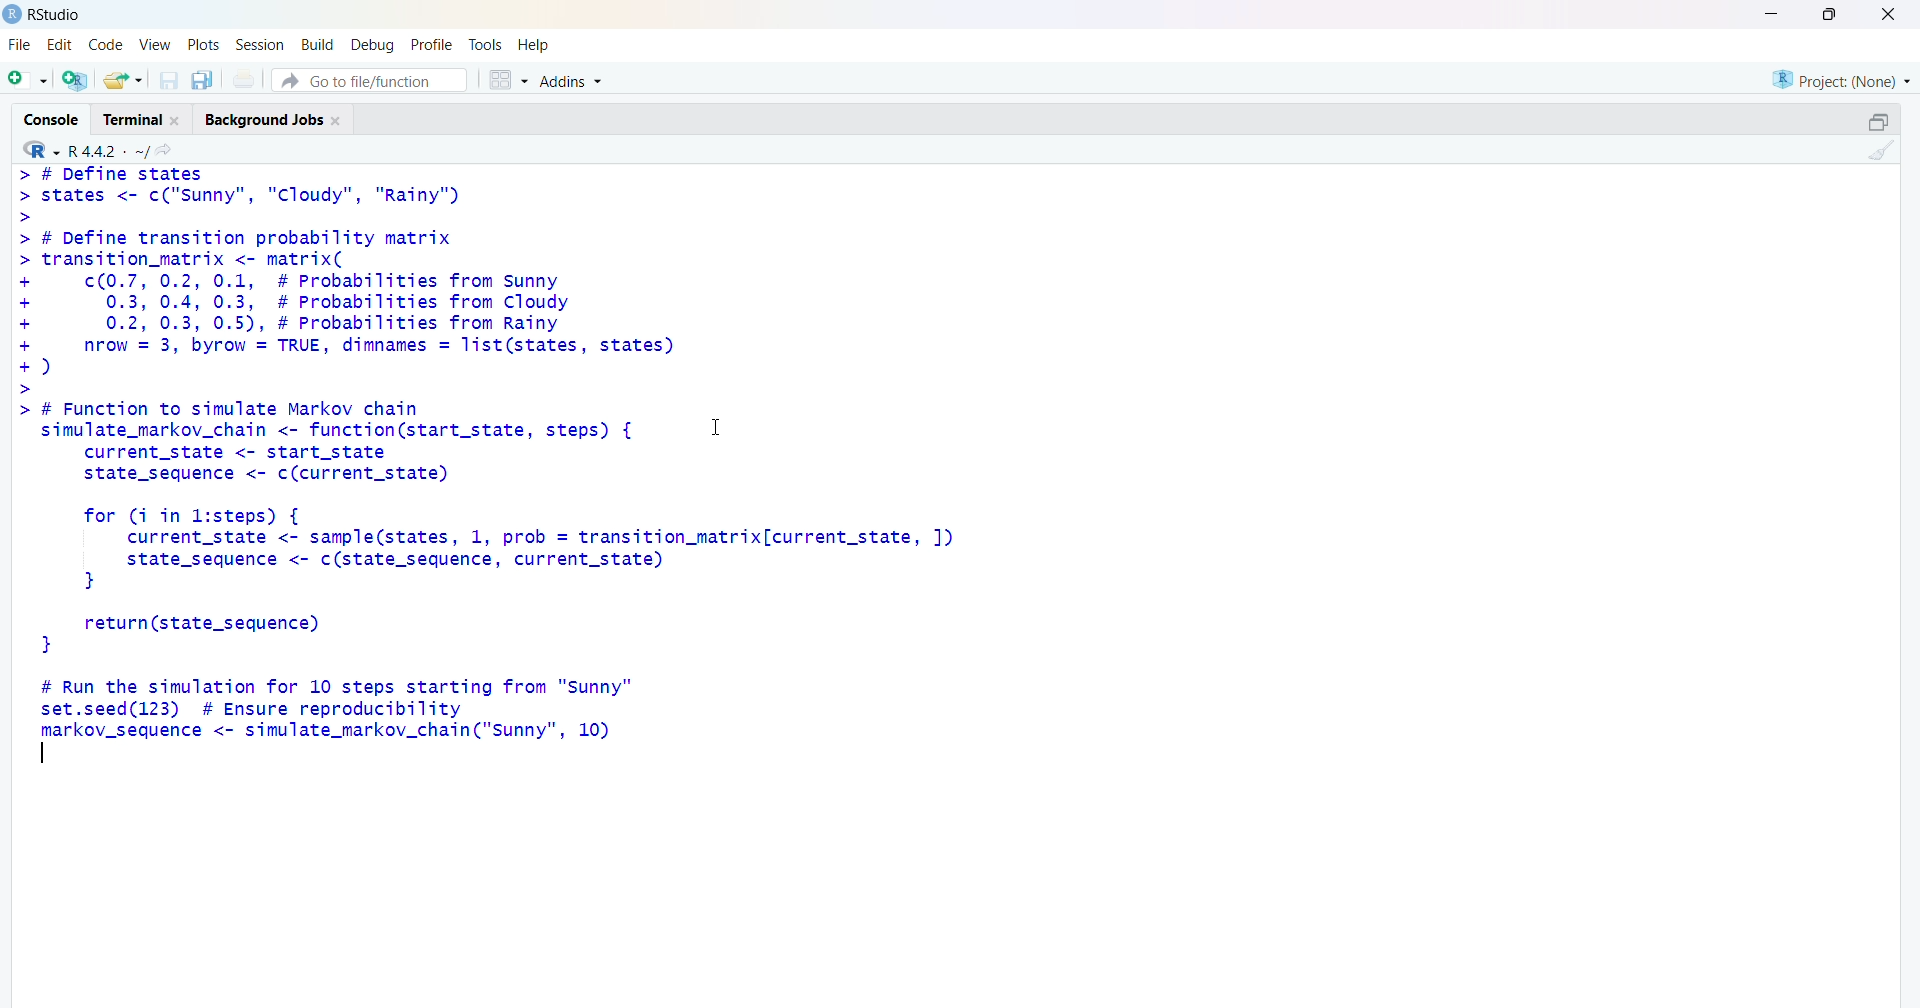 This screenshot has height=1008, width=1920. Describe the element at coordinates (261, 44) in the screenshot. I see `session` at that location.